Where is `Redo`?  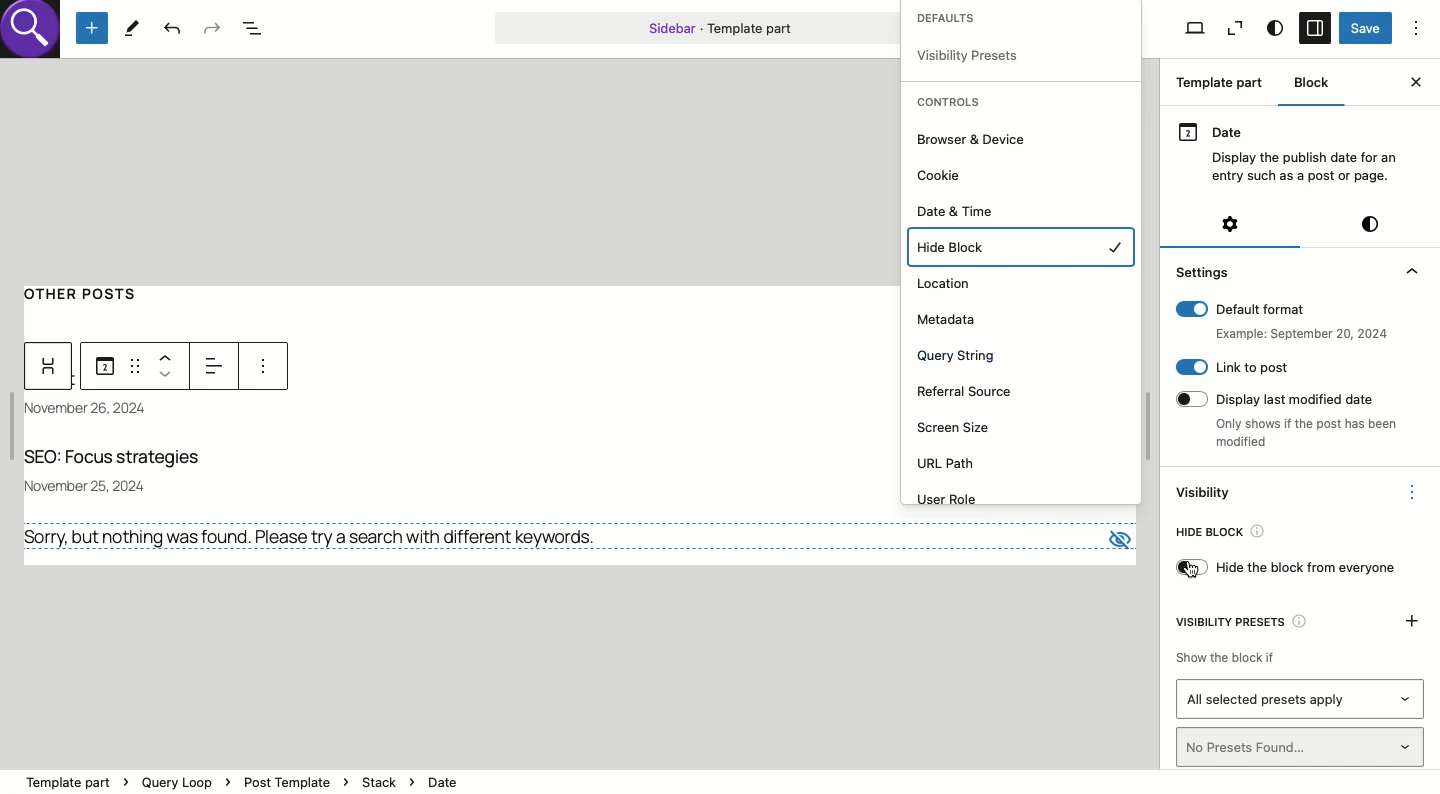 Redo is located at coordinates (211, 27).